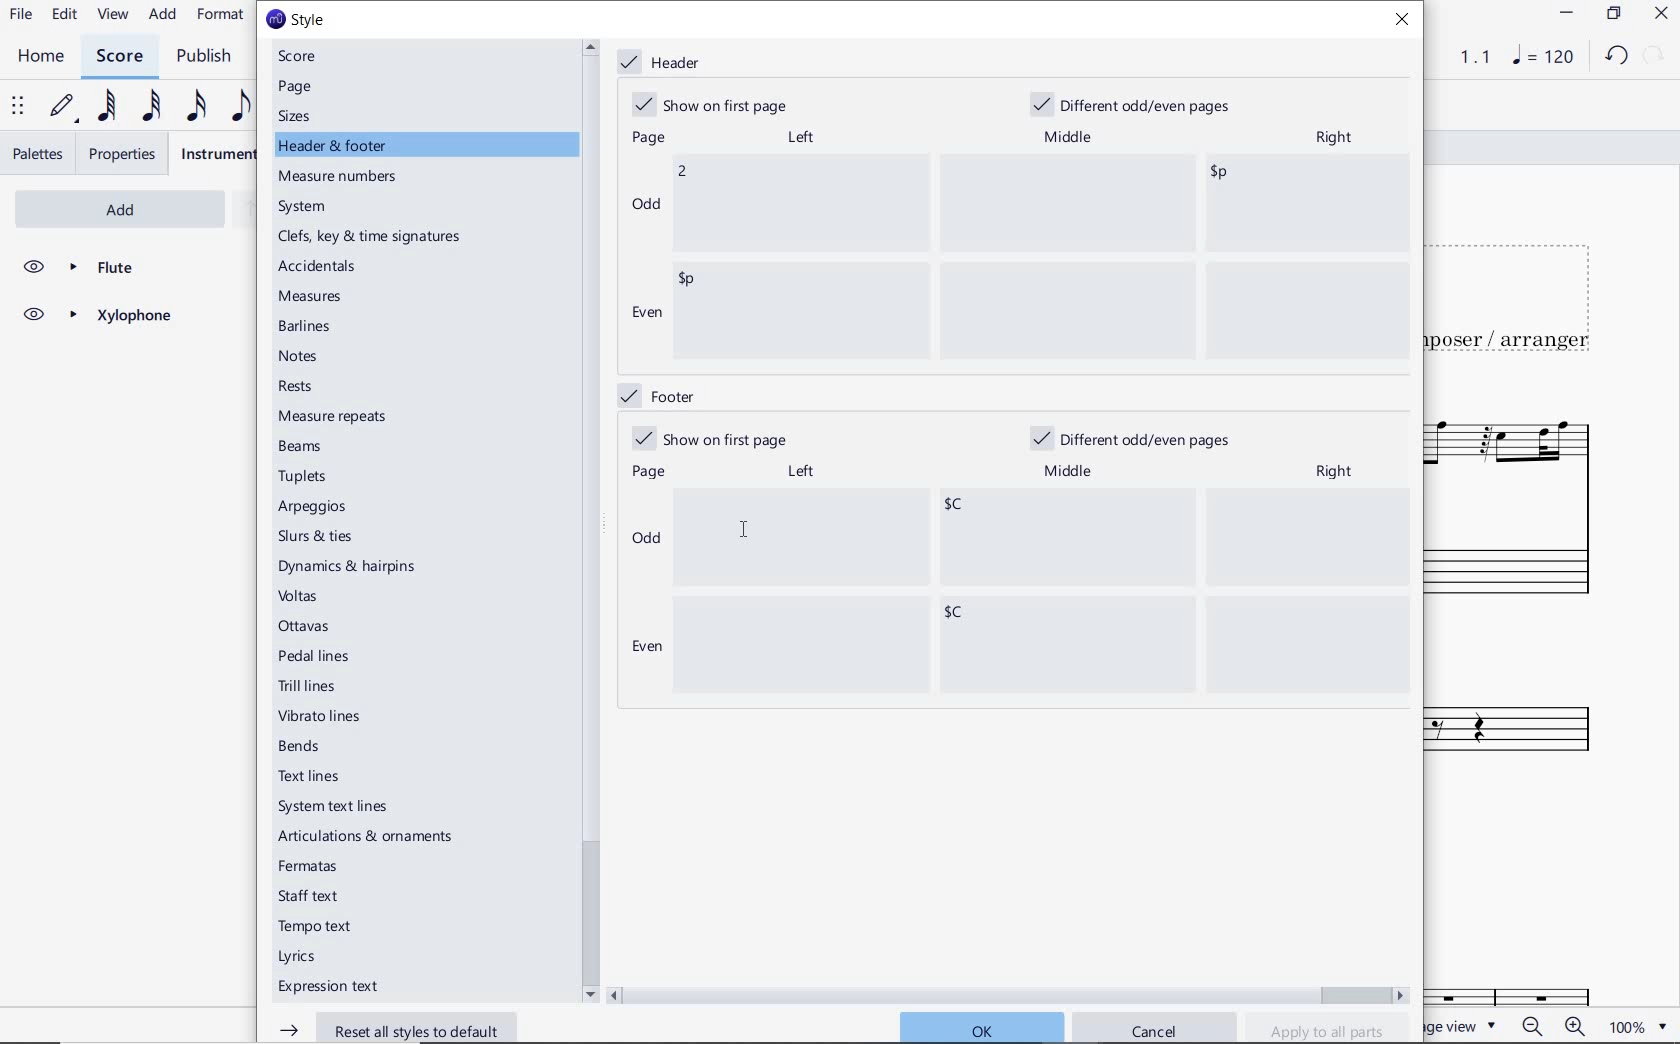 Image resolution: width=1680 pixels, height=1044 pixels. Describe the element at coordinates (18, 107) in the screenshot. I see `SELECT TO MOVE` at that location.